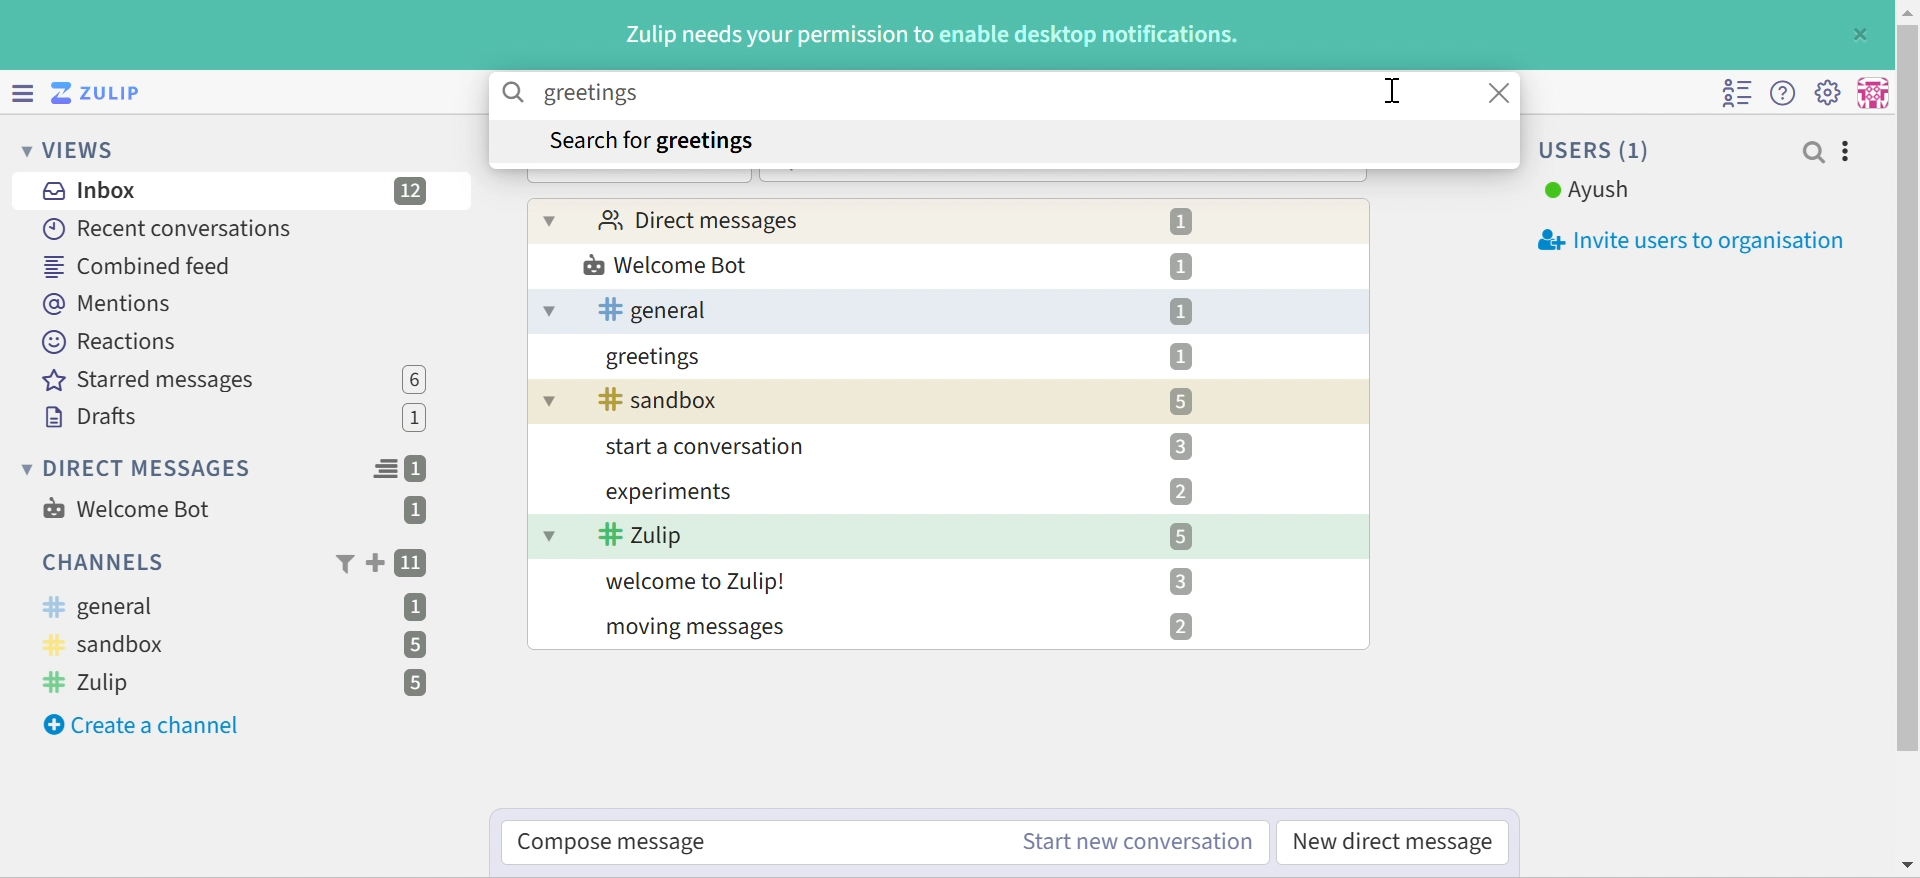 The height and width of the screenshot is (878, 1920). What do you see at coordinates (665, 265) in the screenshot?
I see `Welcome Bot` at bounding box center [665, 265].